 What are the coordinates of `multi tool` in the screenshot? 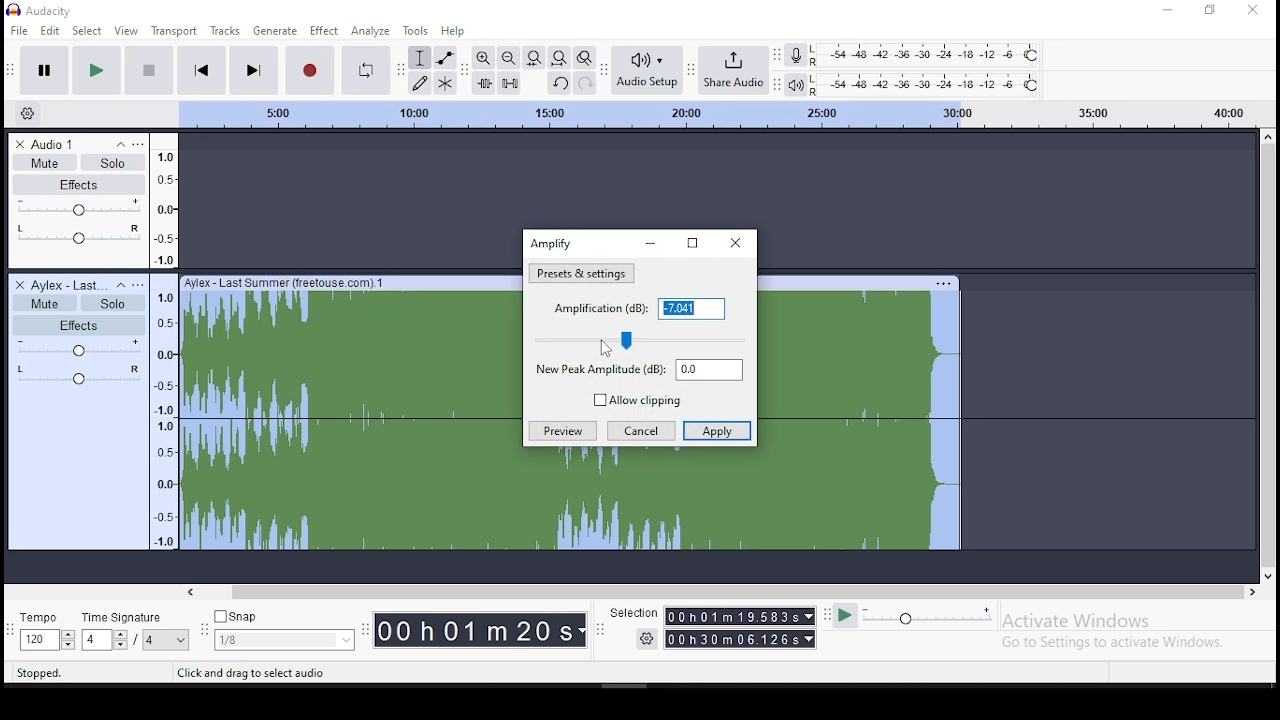 It's located at (446, 84).